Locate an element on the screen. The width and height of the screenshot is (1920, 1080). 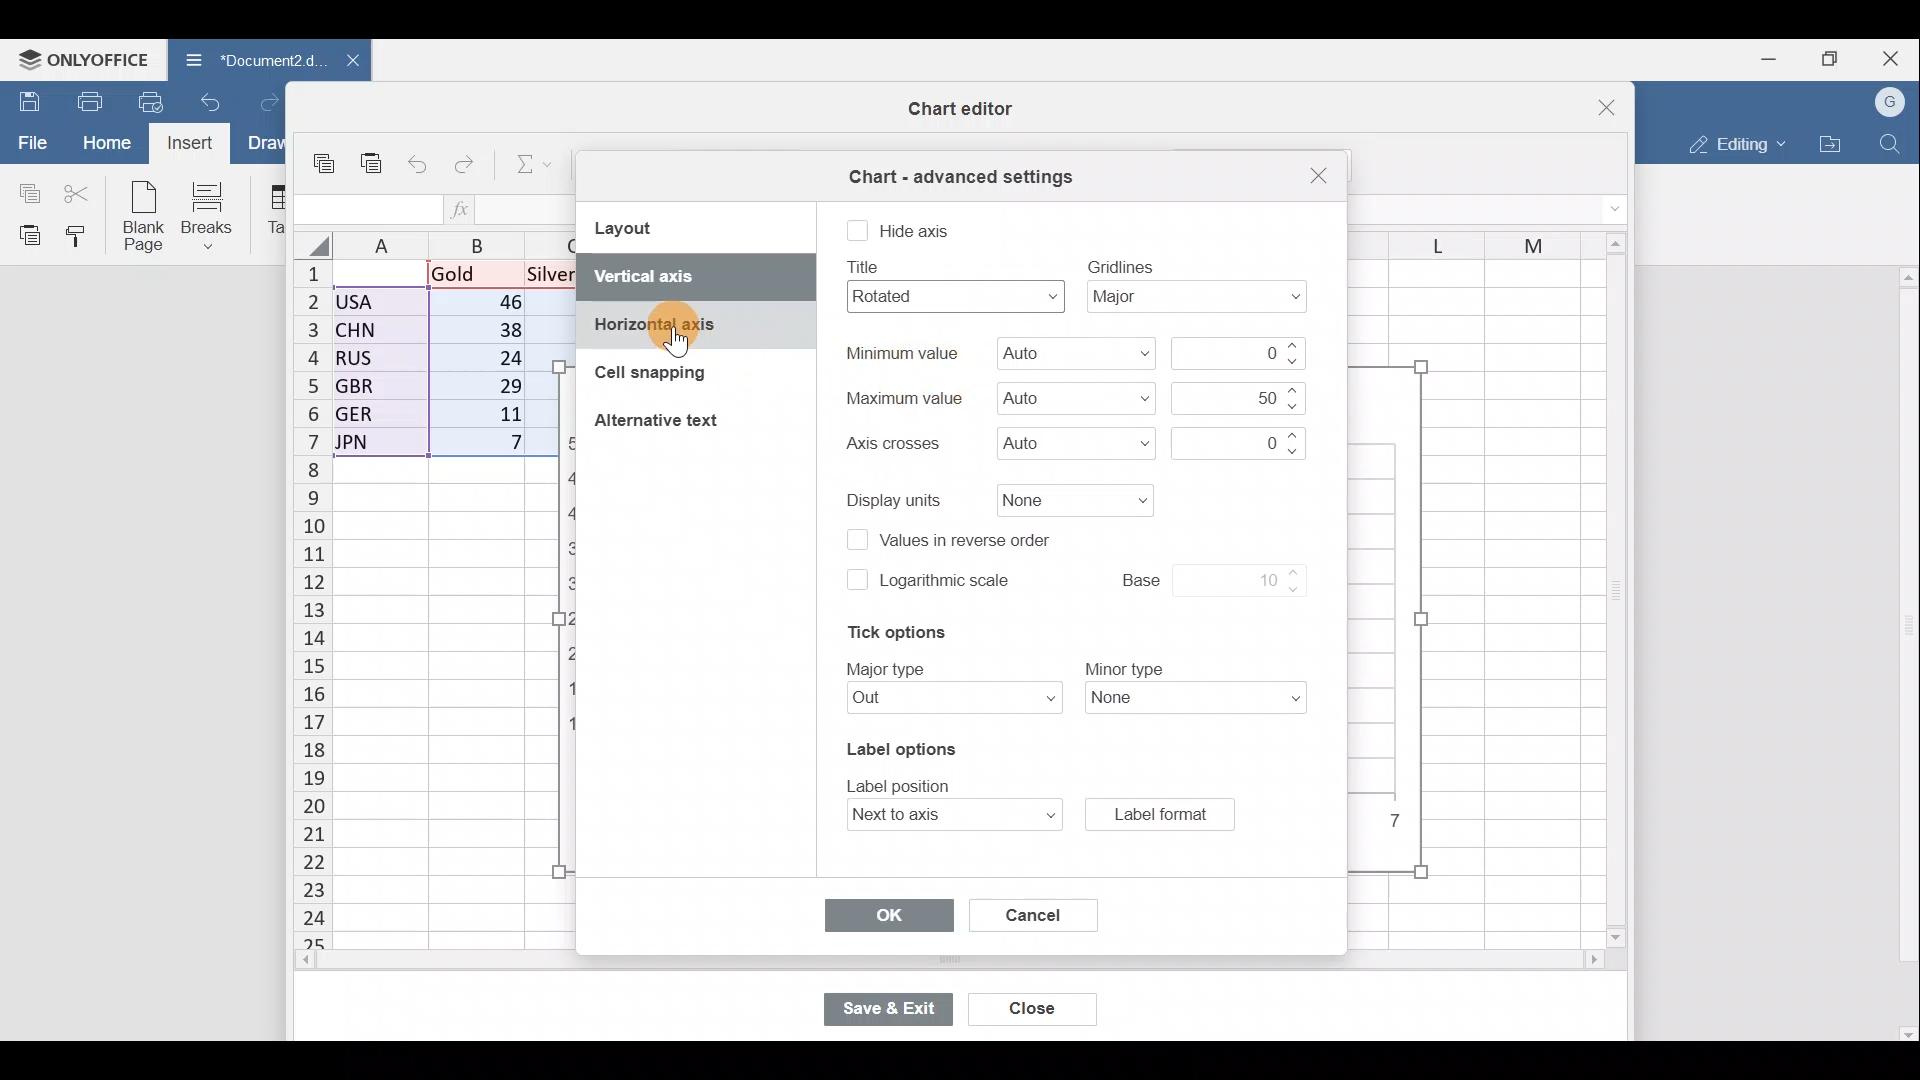
ONLYOFFICE Menu is located at coordinates (78, 60).